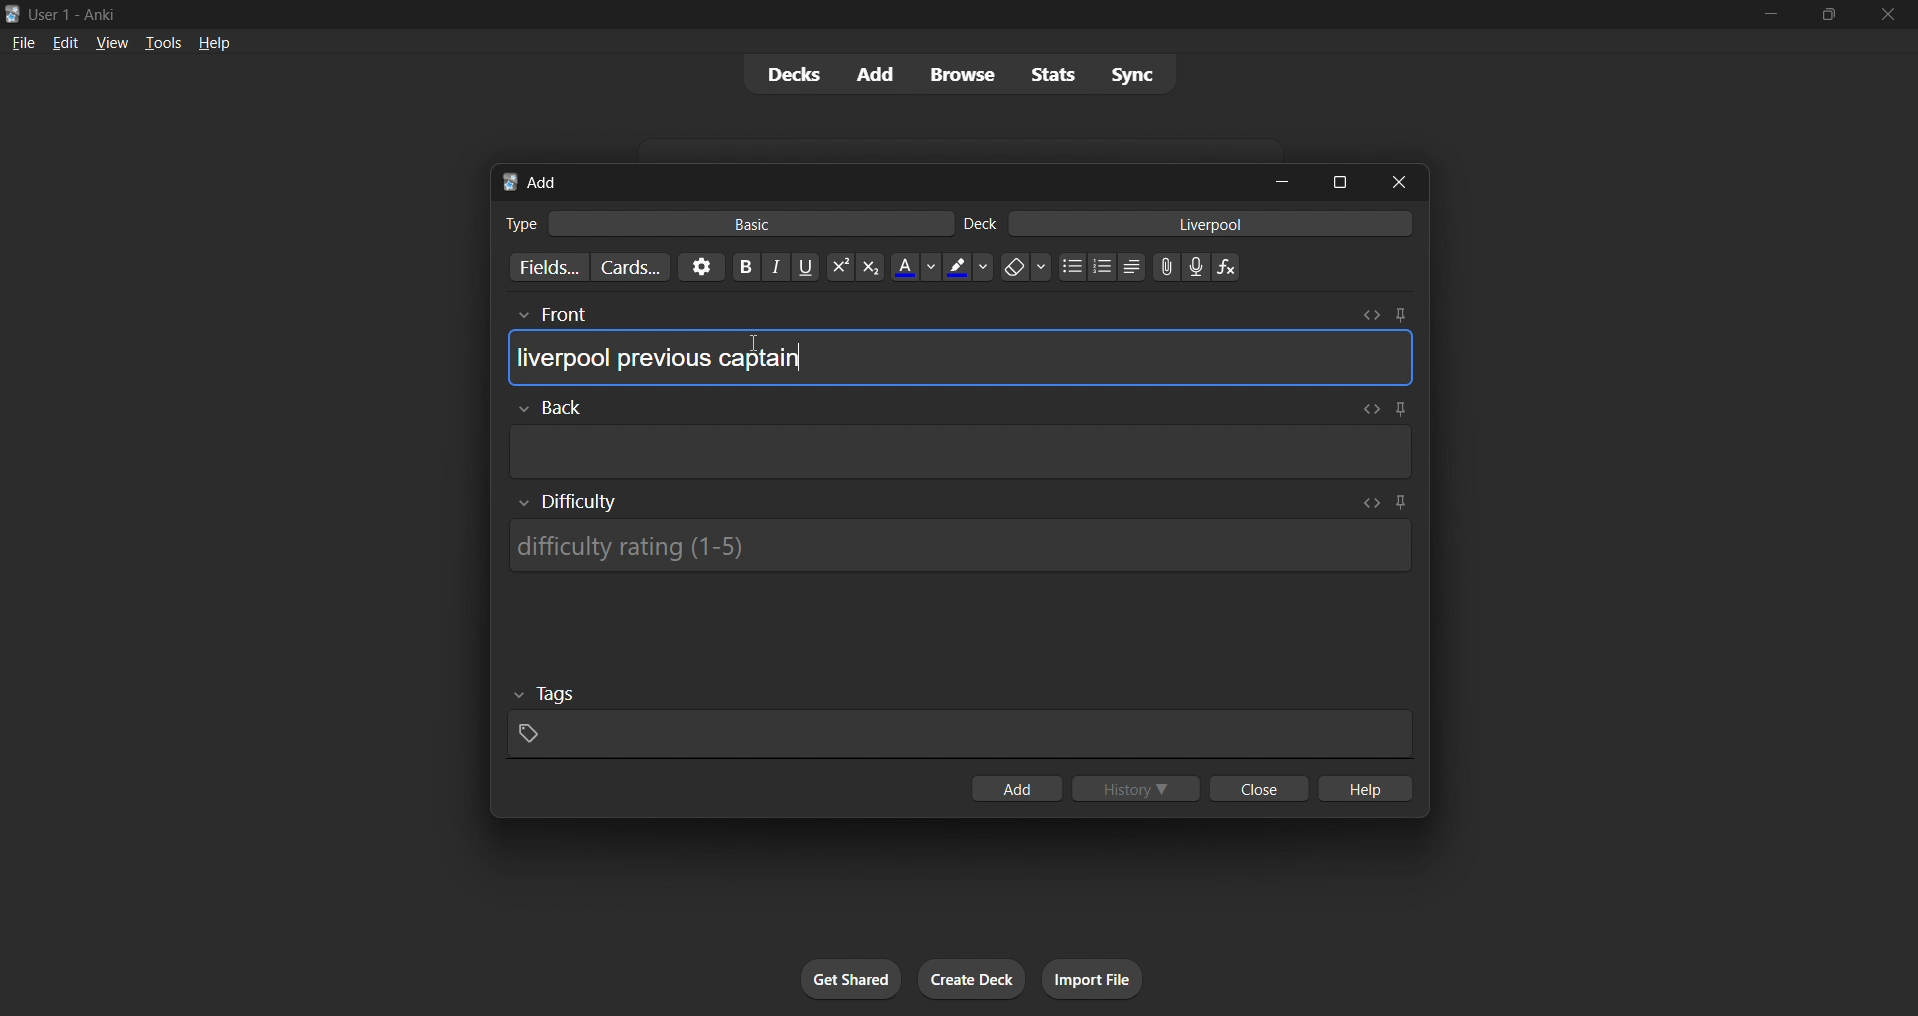  Describe the element at coordinates (698, 266) in the screenshot. I see `options` at that location.